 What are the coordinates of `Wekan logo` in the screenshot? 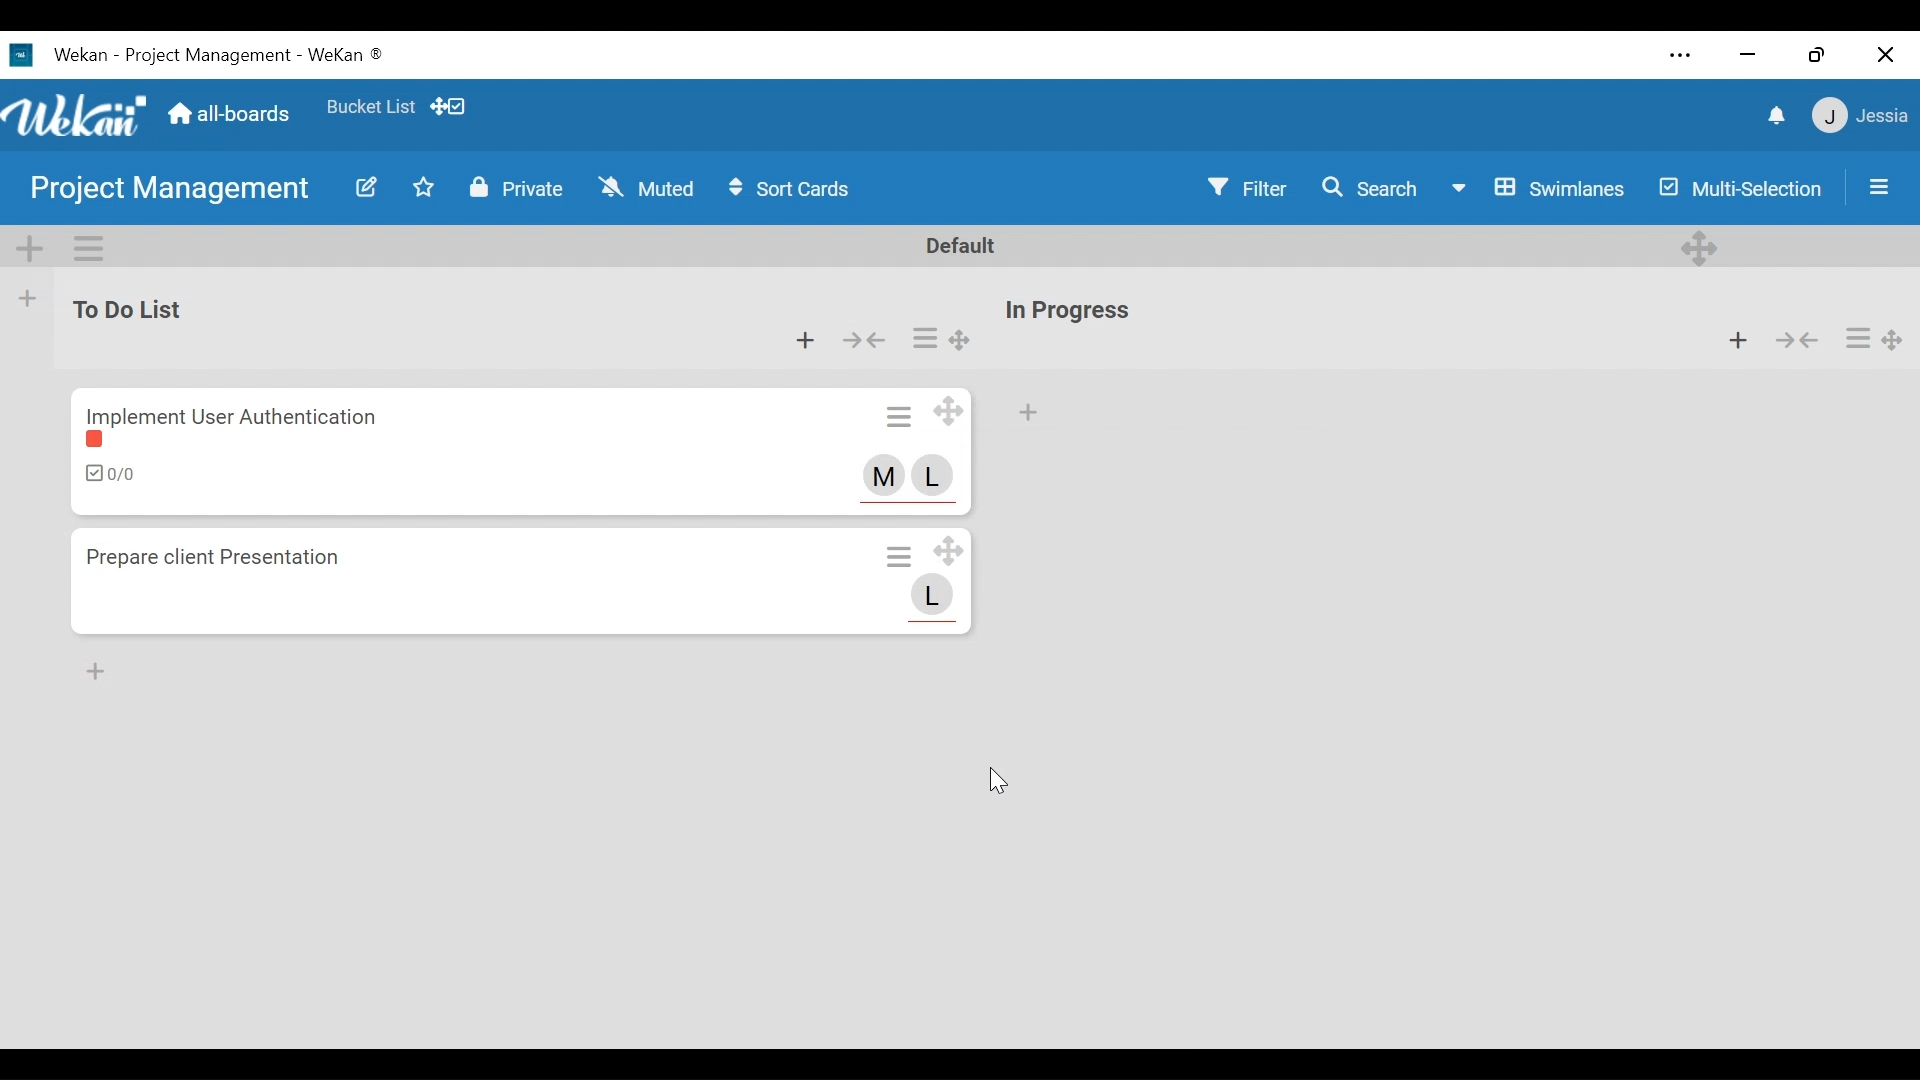 It's located at (78, 117).